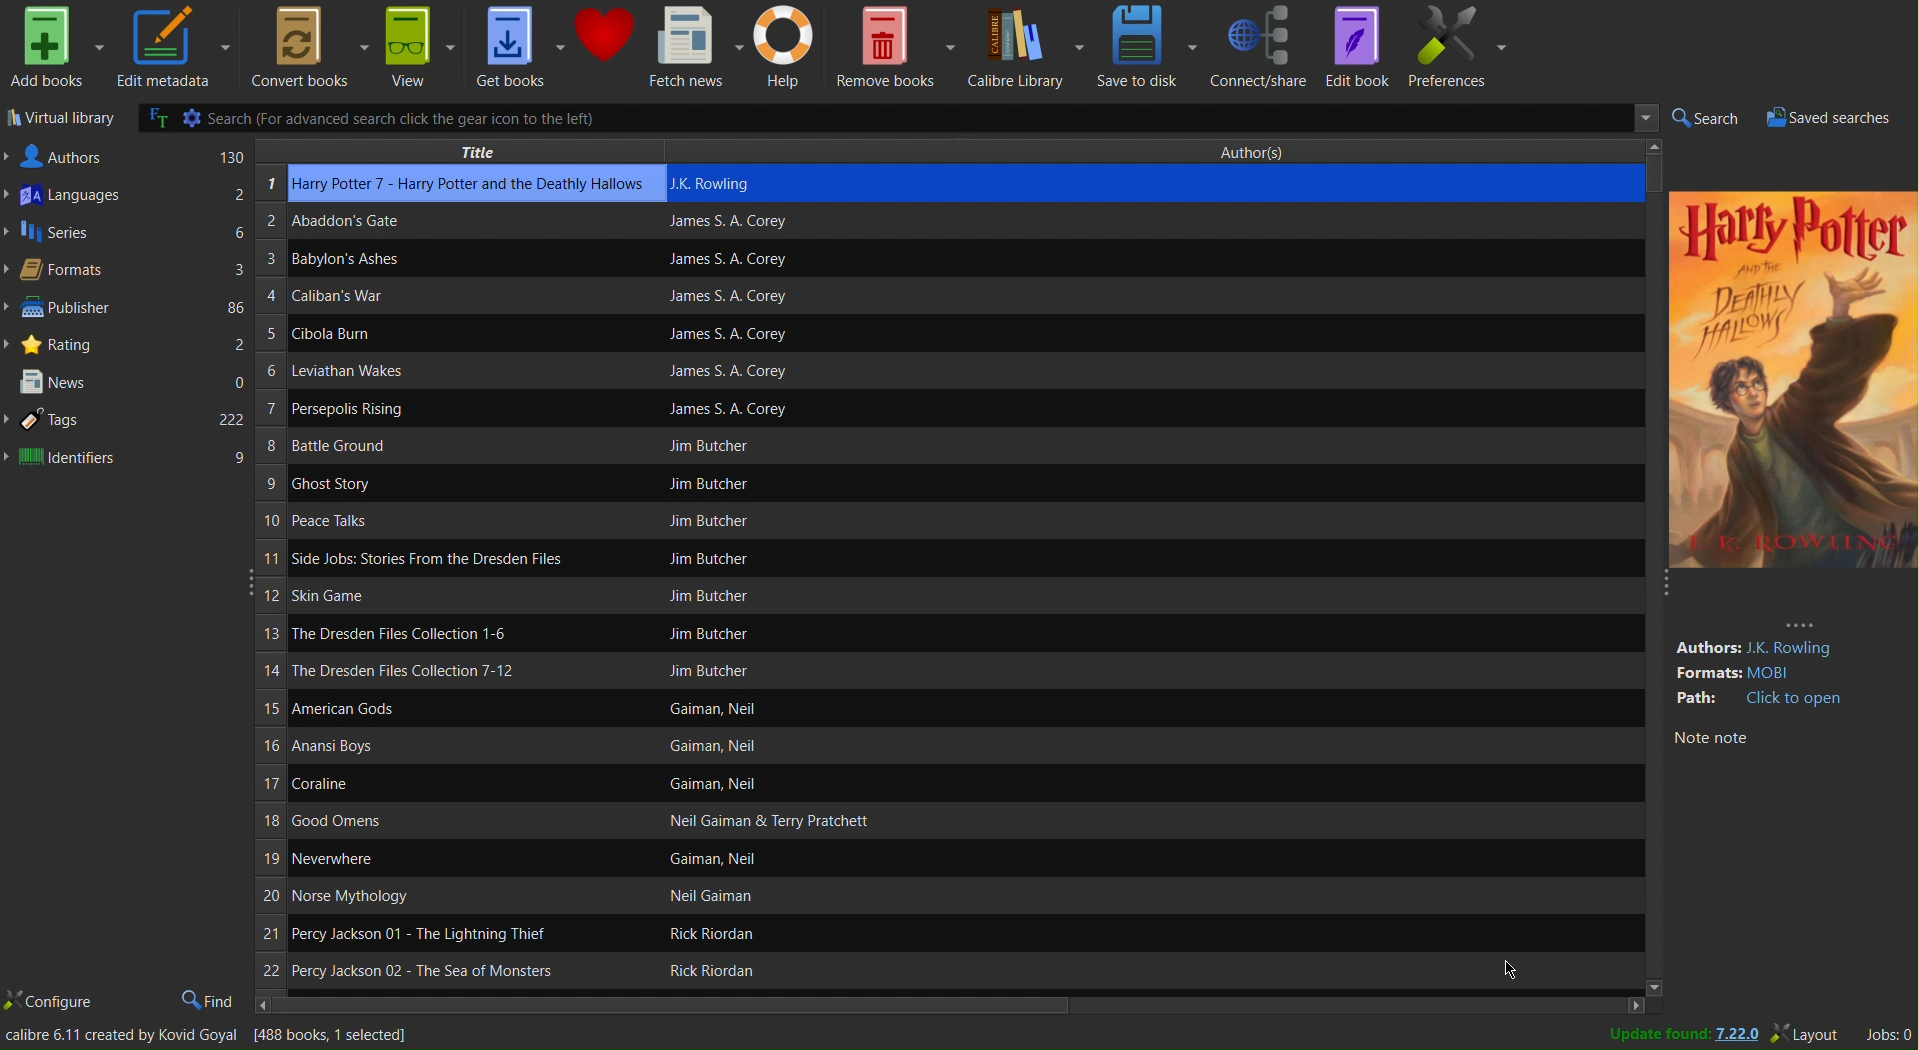 The height and width of the screenshot is (1050, 1918). What do you see at coordinates (808, 785) in the screenshot?
I see `Author’s name` at bounding box center [808, 785].